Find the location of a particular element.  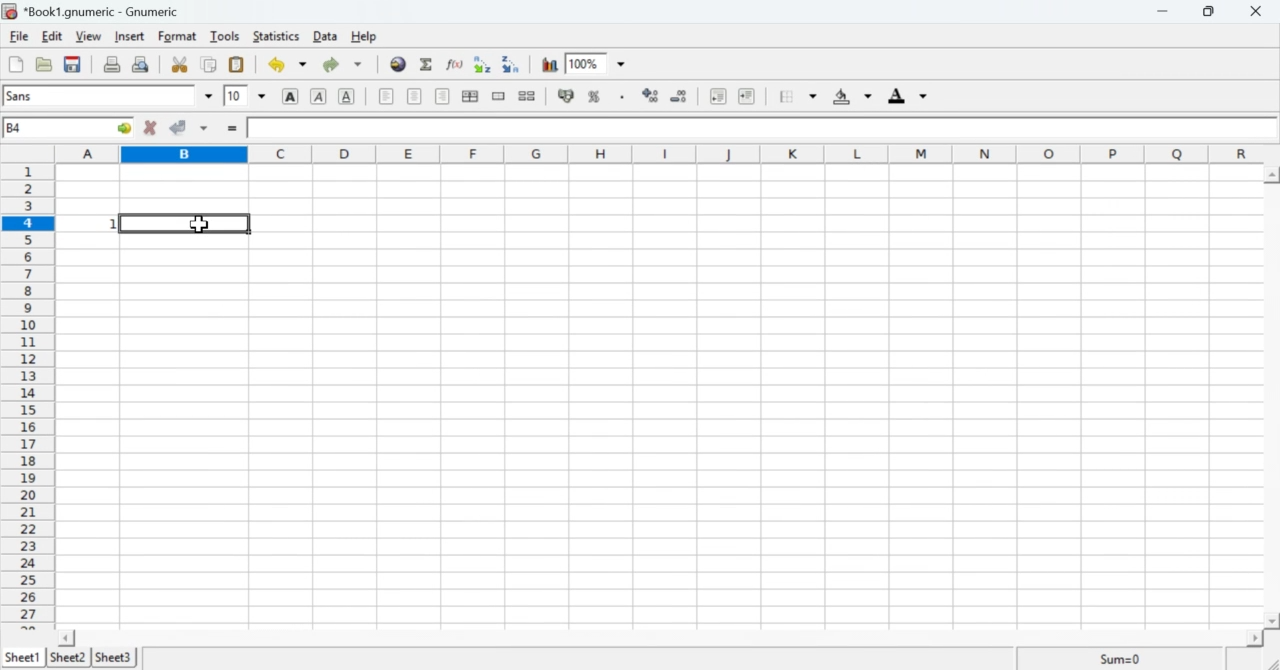

Background is located at coordinates (853, 97).